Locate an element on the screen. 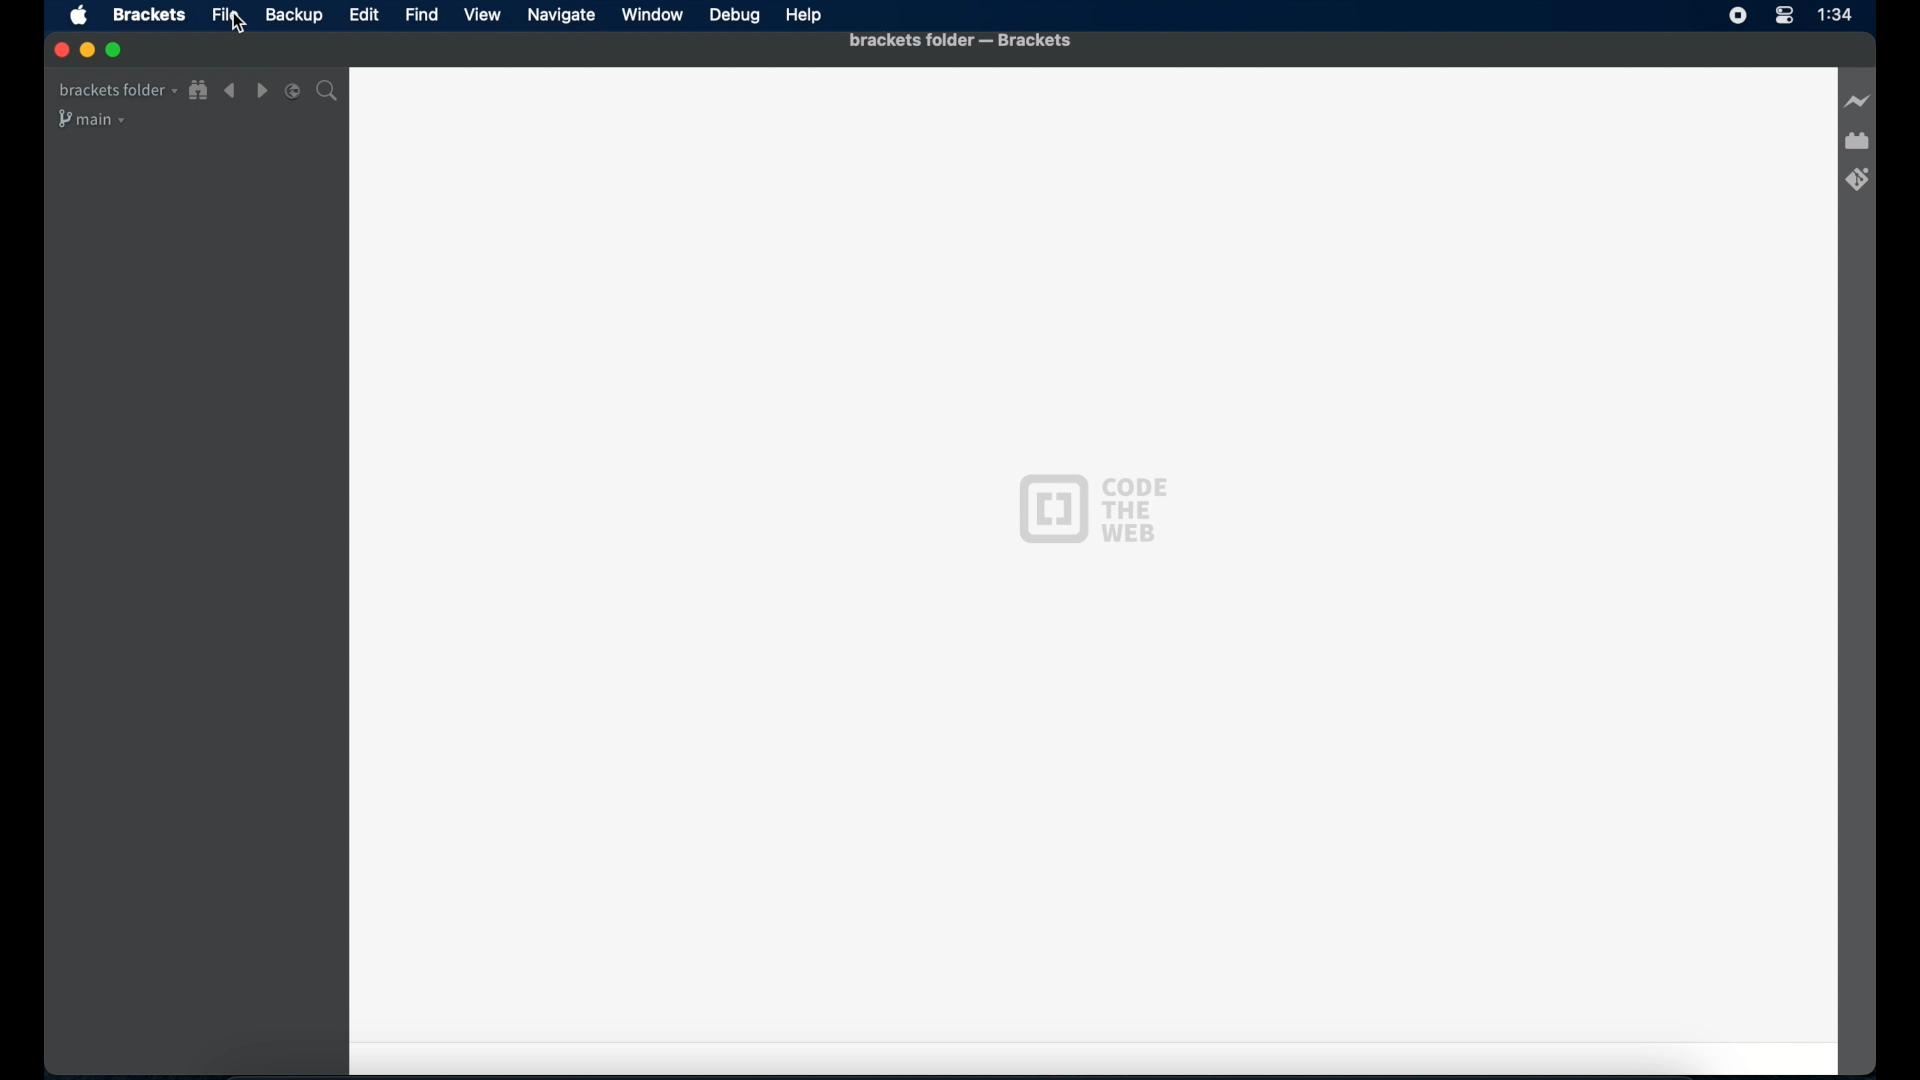 The width and height of the screenshot is (1920, 1080). Find is located at coordinates (422, 15).